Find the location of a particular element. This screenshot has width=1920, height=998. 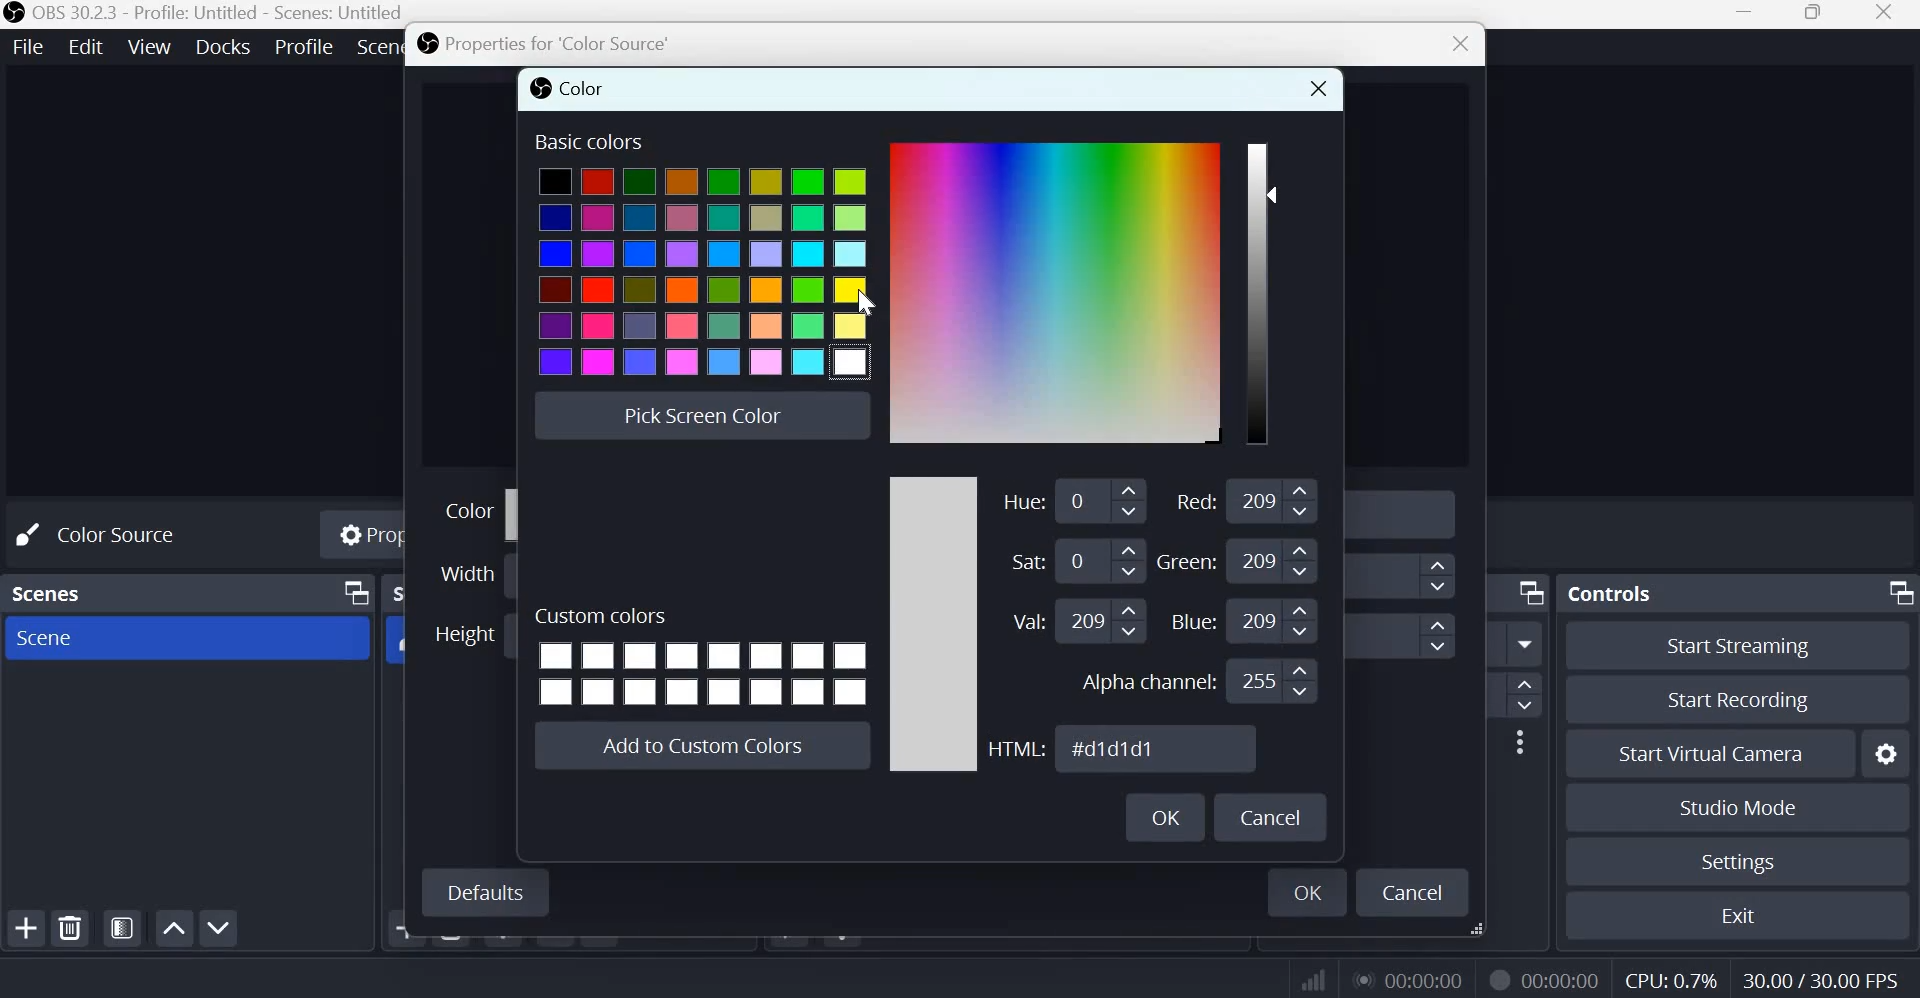

Dock Options icon is located at coordinates (1526, 592).